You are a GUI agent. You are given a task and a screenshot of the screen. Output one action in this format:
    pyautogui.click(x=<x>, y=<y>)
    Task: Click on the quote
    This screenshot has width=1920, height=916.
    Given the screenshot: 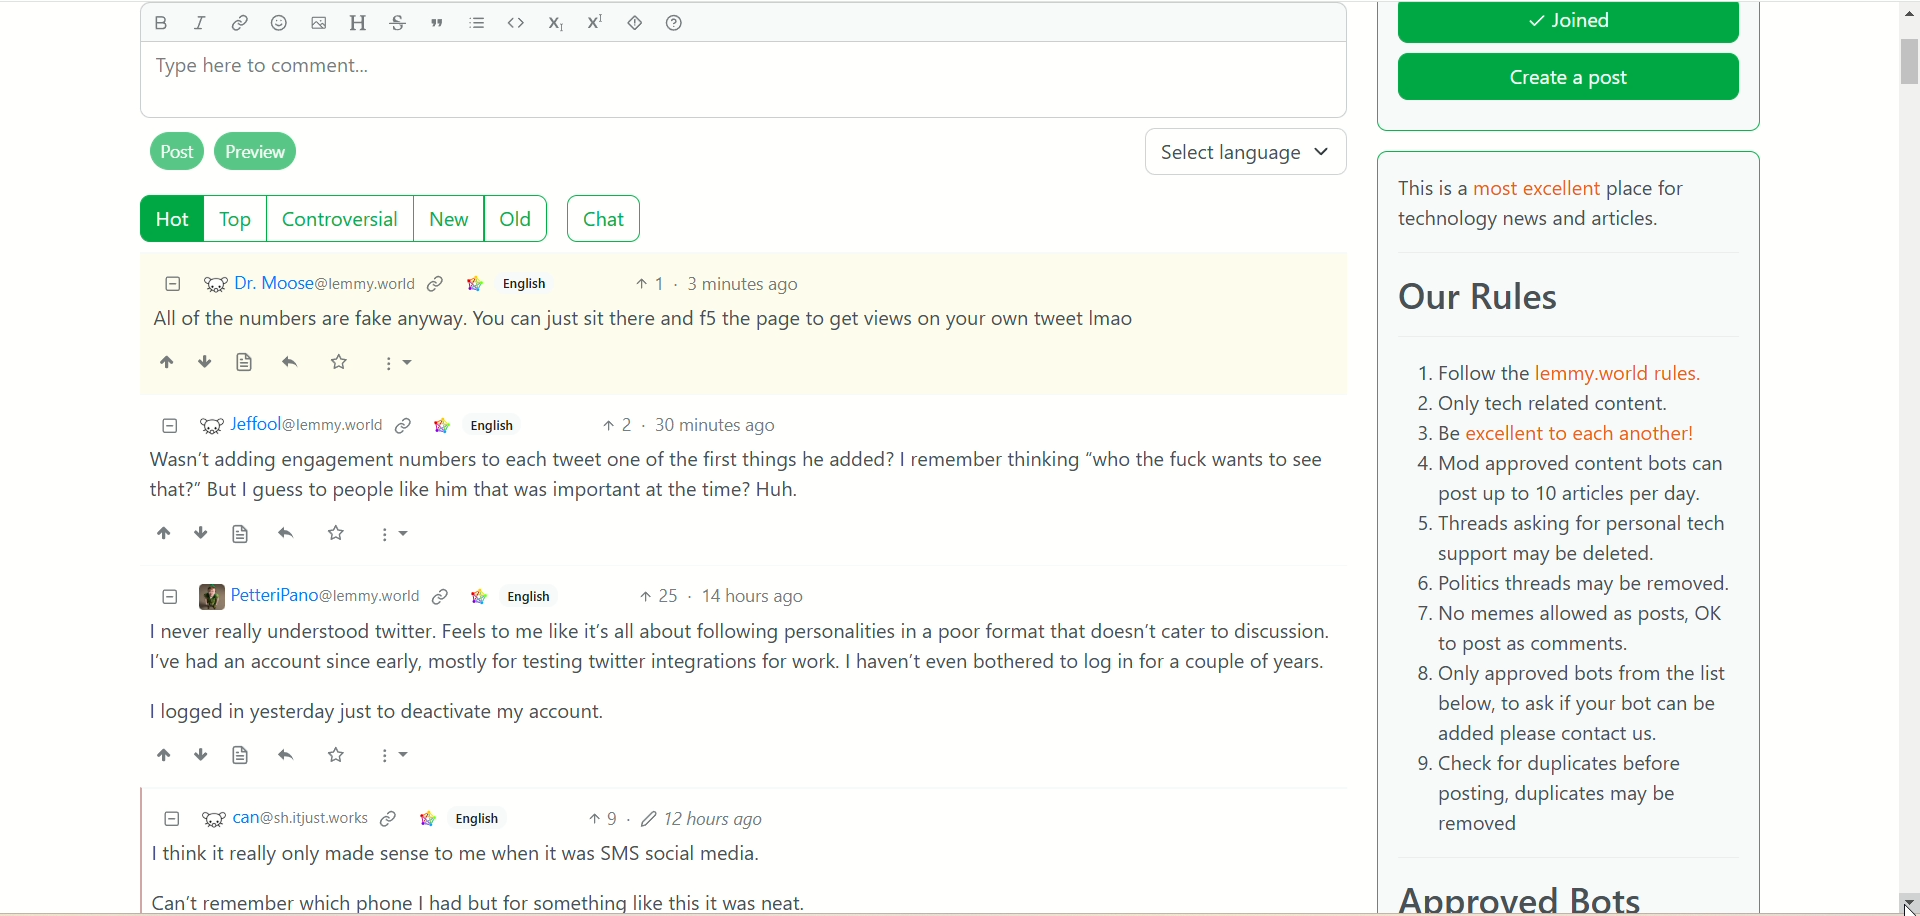 What is the action you would take?
    pyautogui.click(x=436, y=23)
    